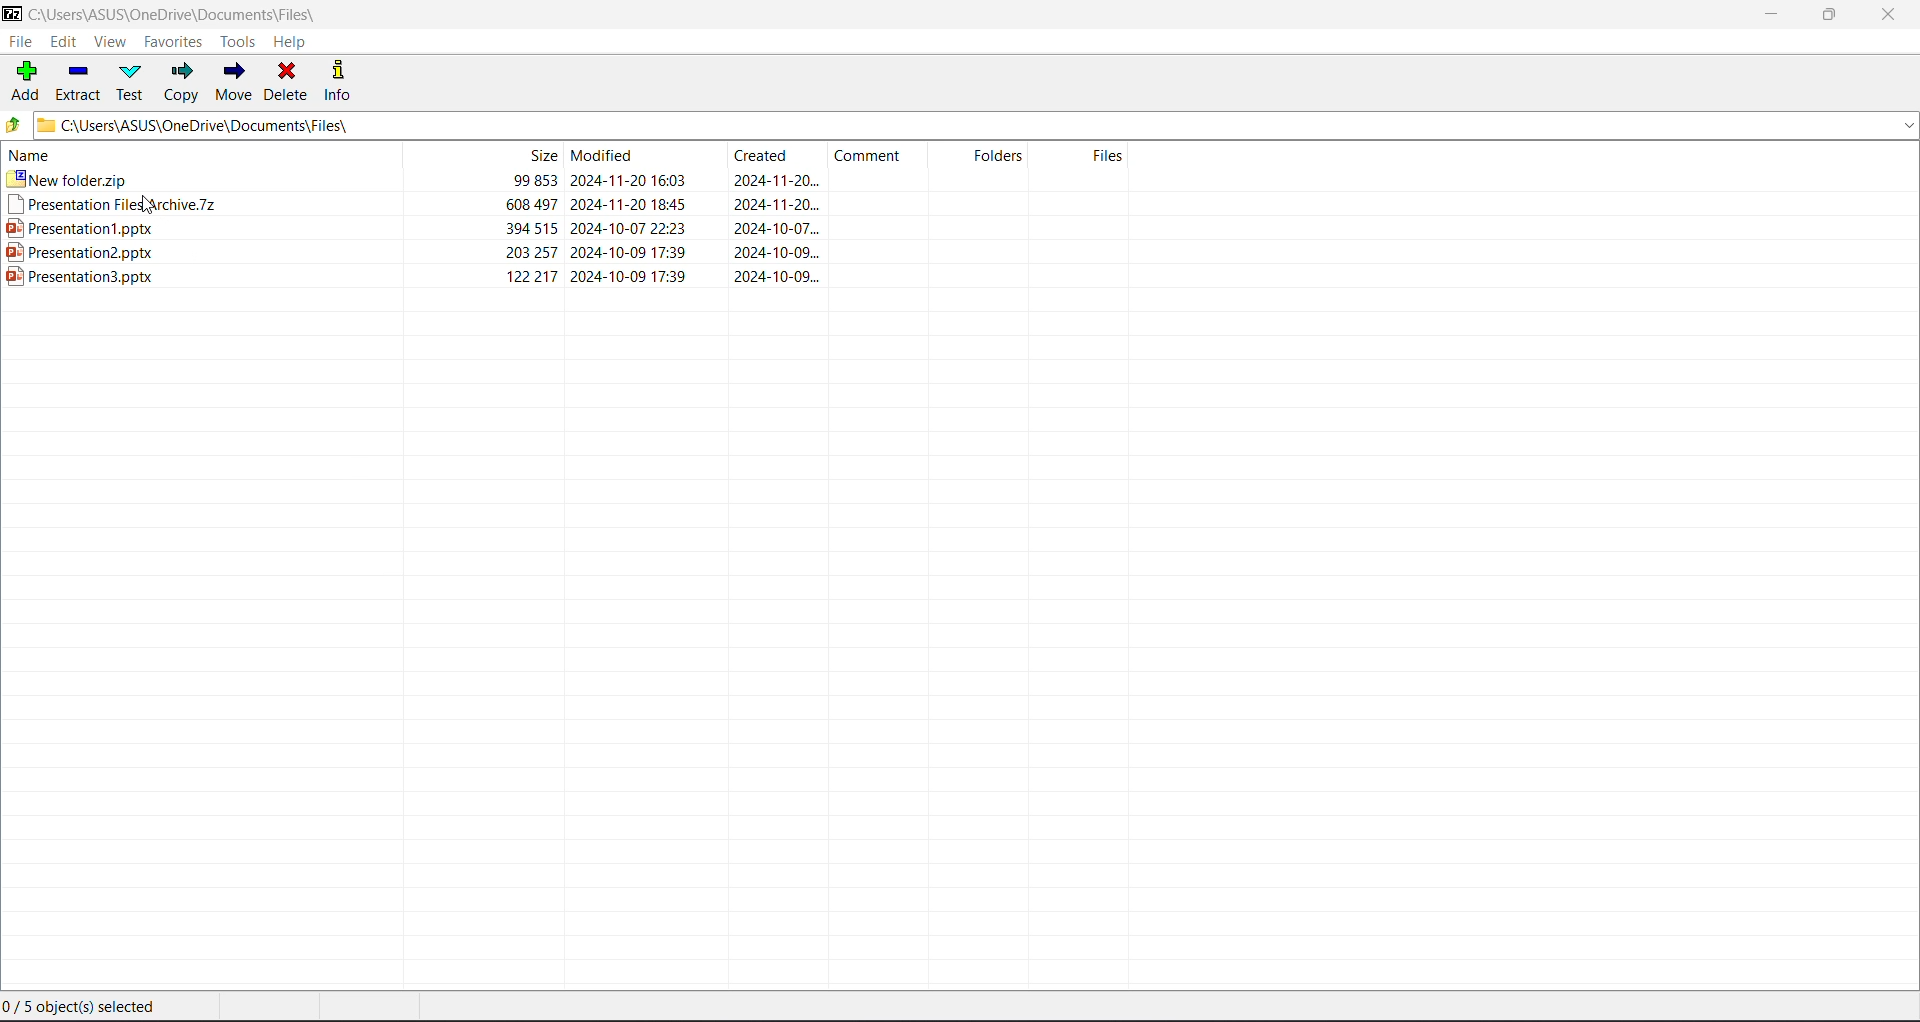 The width and height of the screenshot is (1920, 1022). What do you see at coordinates (14, 12) in the screenshot?
I see `Application Logo` at bounding box center [14, 12].